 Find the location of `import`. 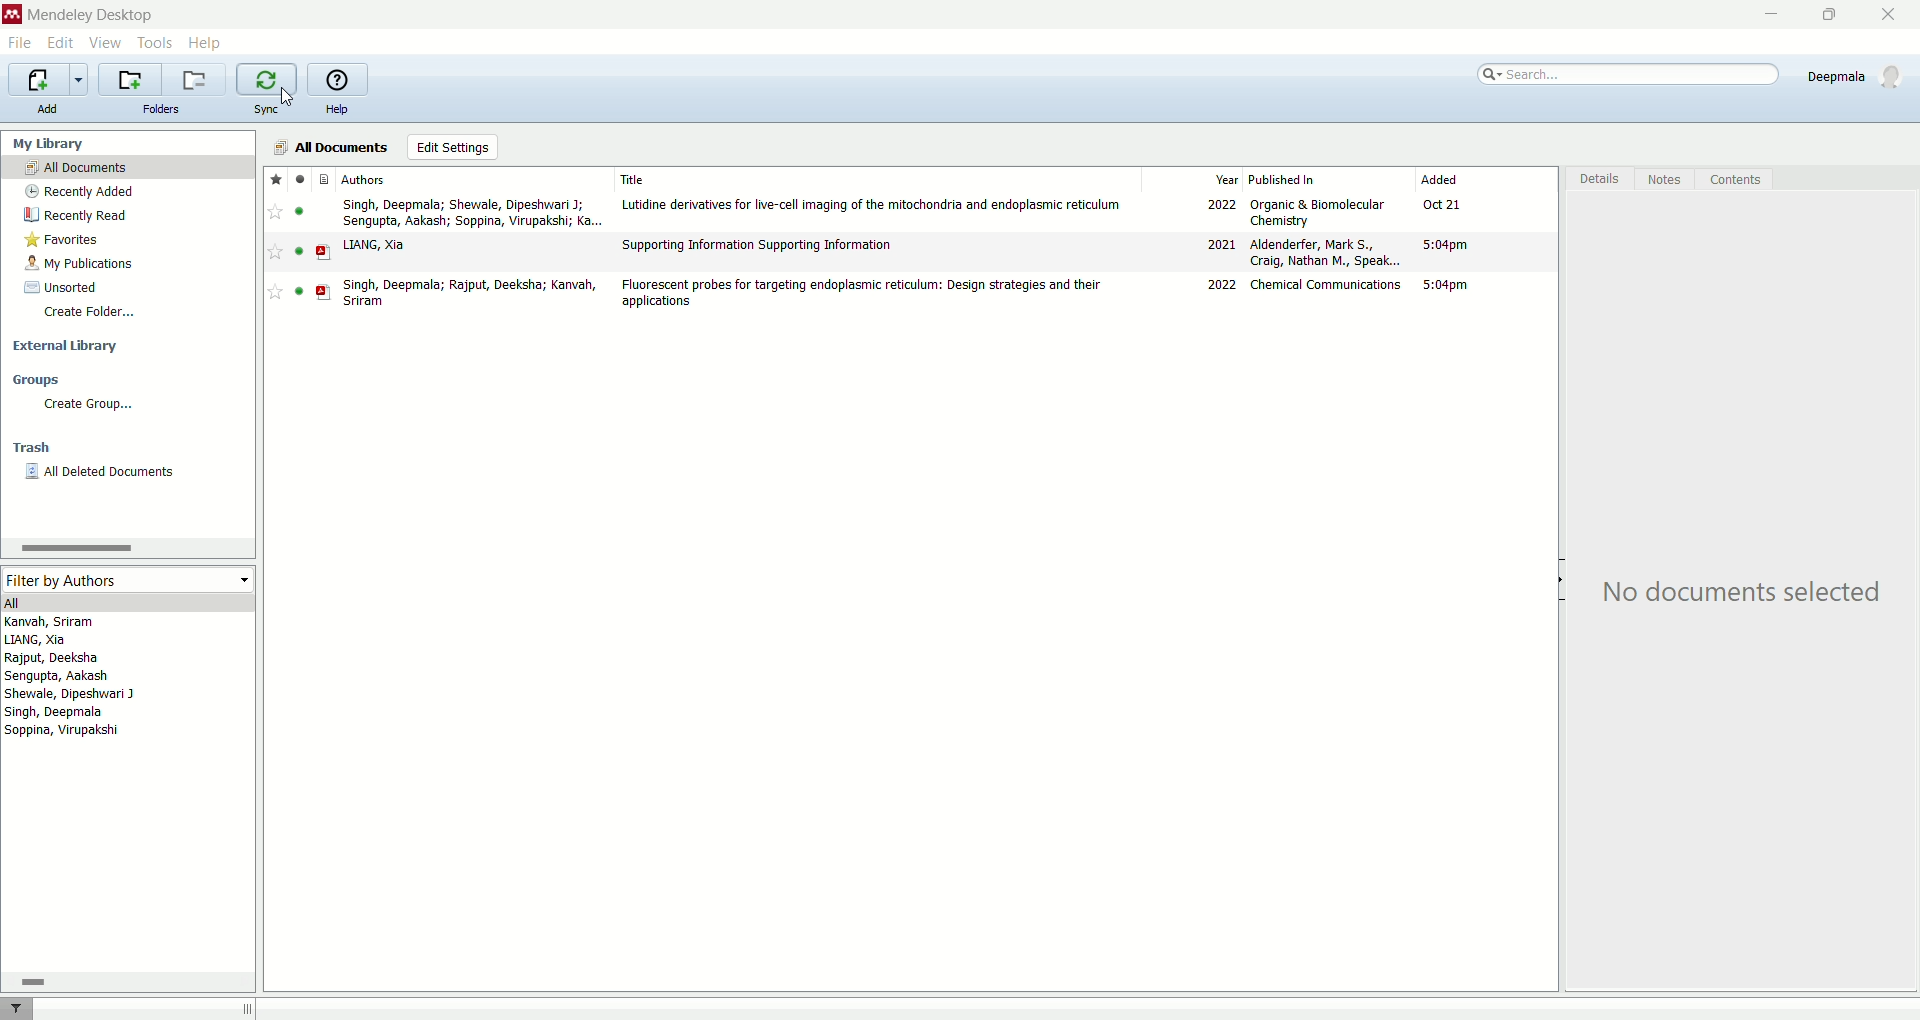

import is located at coordinates (48, 80).